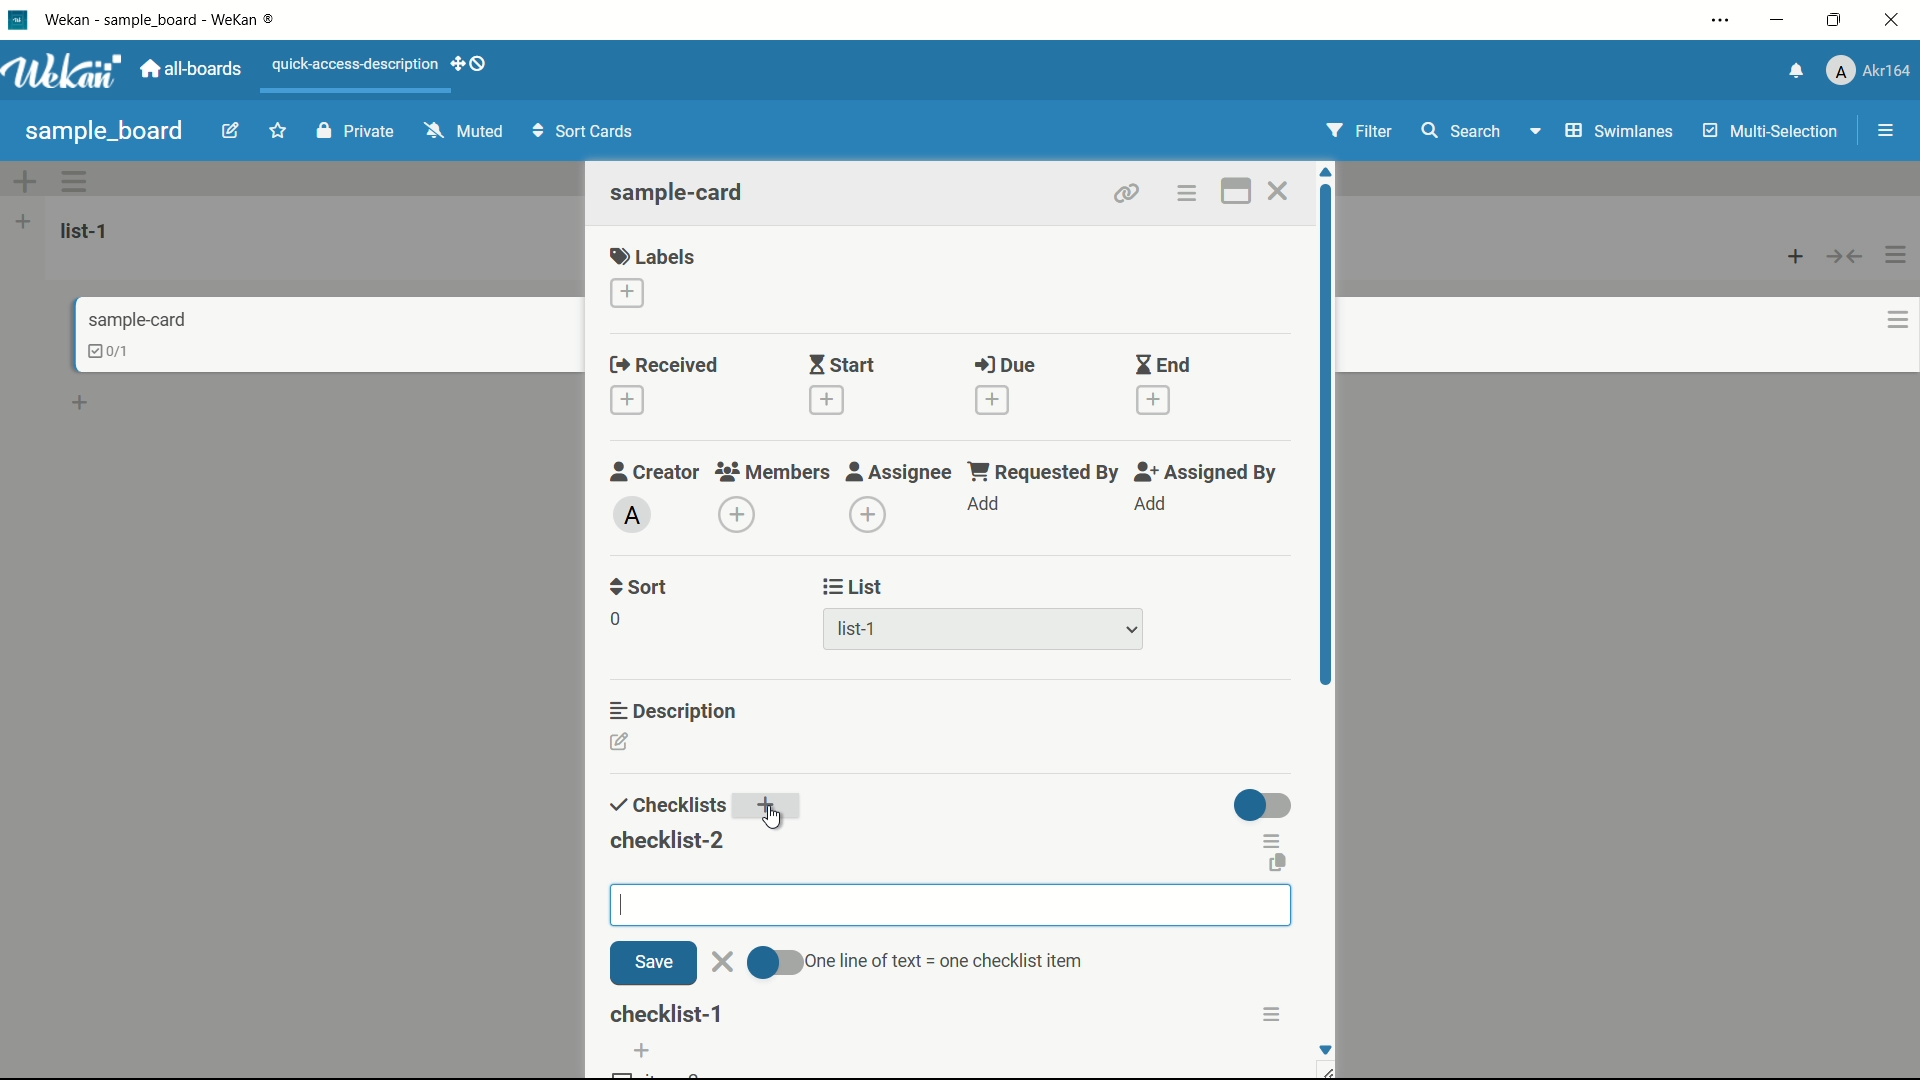 This screenshot has height=1080, width=1920. I want to click on requested by, so click(1045, 471).